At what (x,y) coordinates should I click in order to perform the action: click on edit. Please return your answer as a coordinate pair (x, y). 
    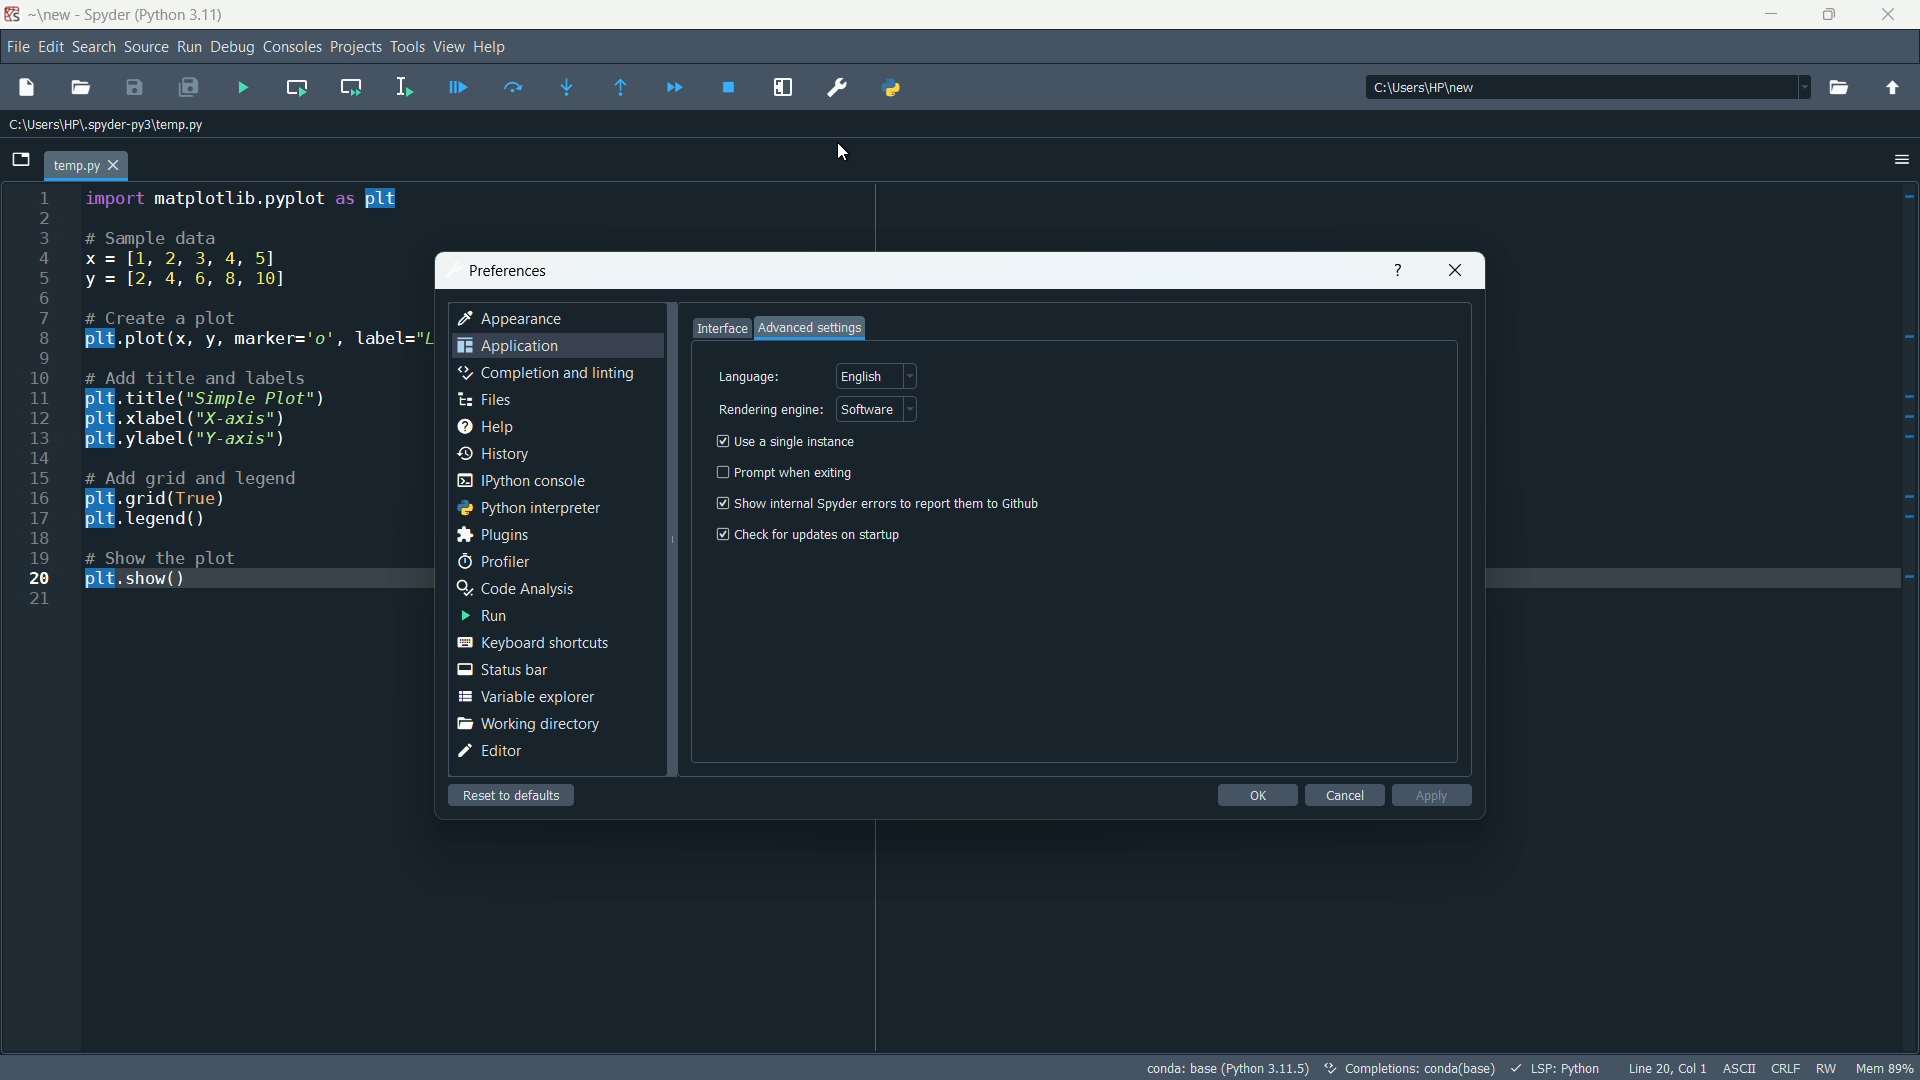
    Looking at the image, I should click on (49, 46).